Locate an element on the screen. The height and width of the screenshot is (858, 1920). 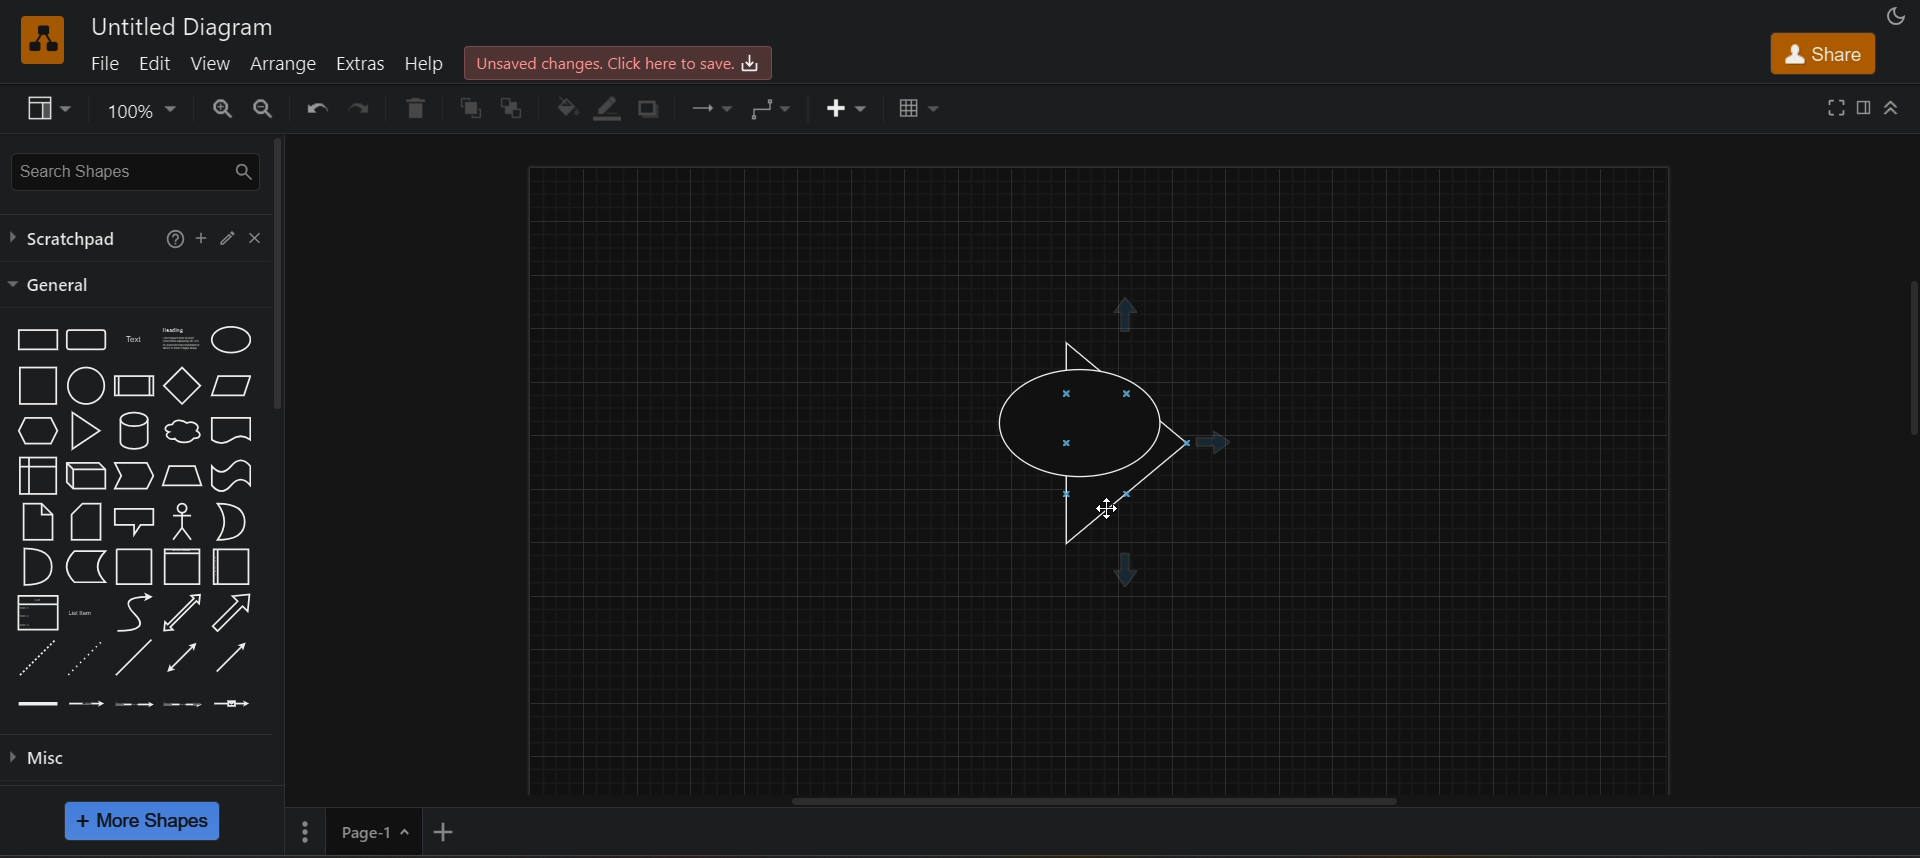
edit is located at coordinates (230, 236).